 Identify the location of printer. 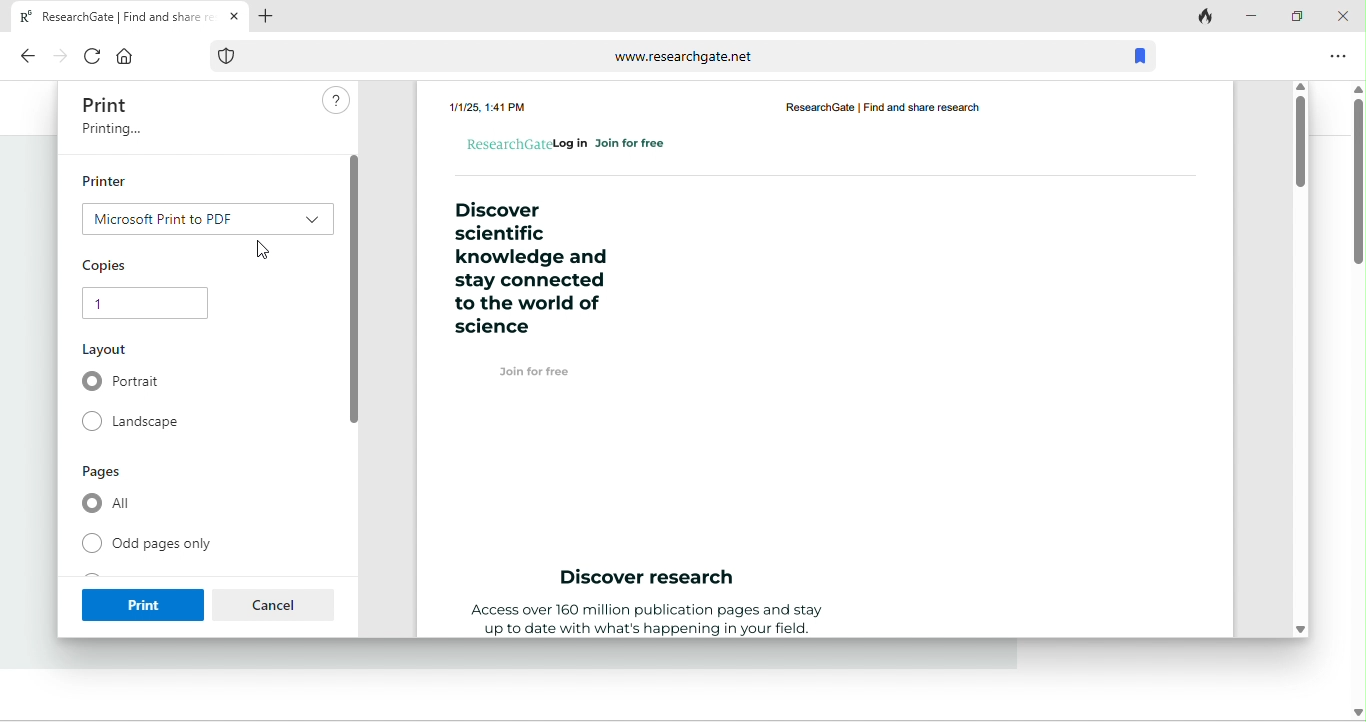
(108, 180).